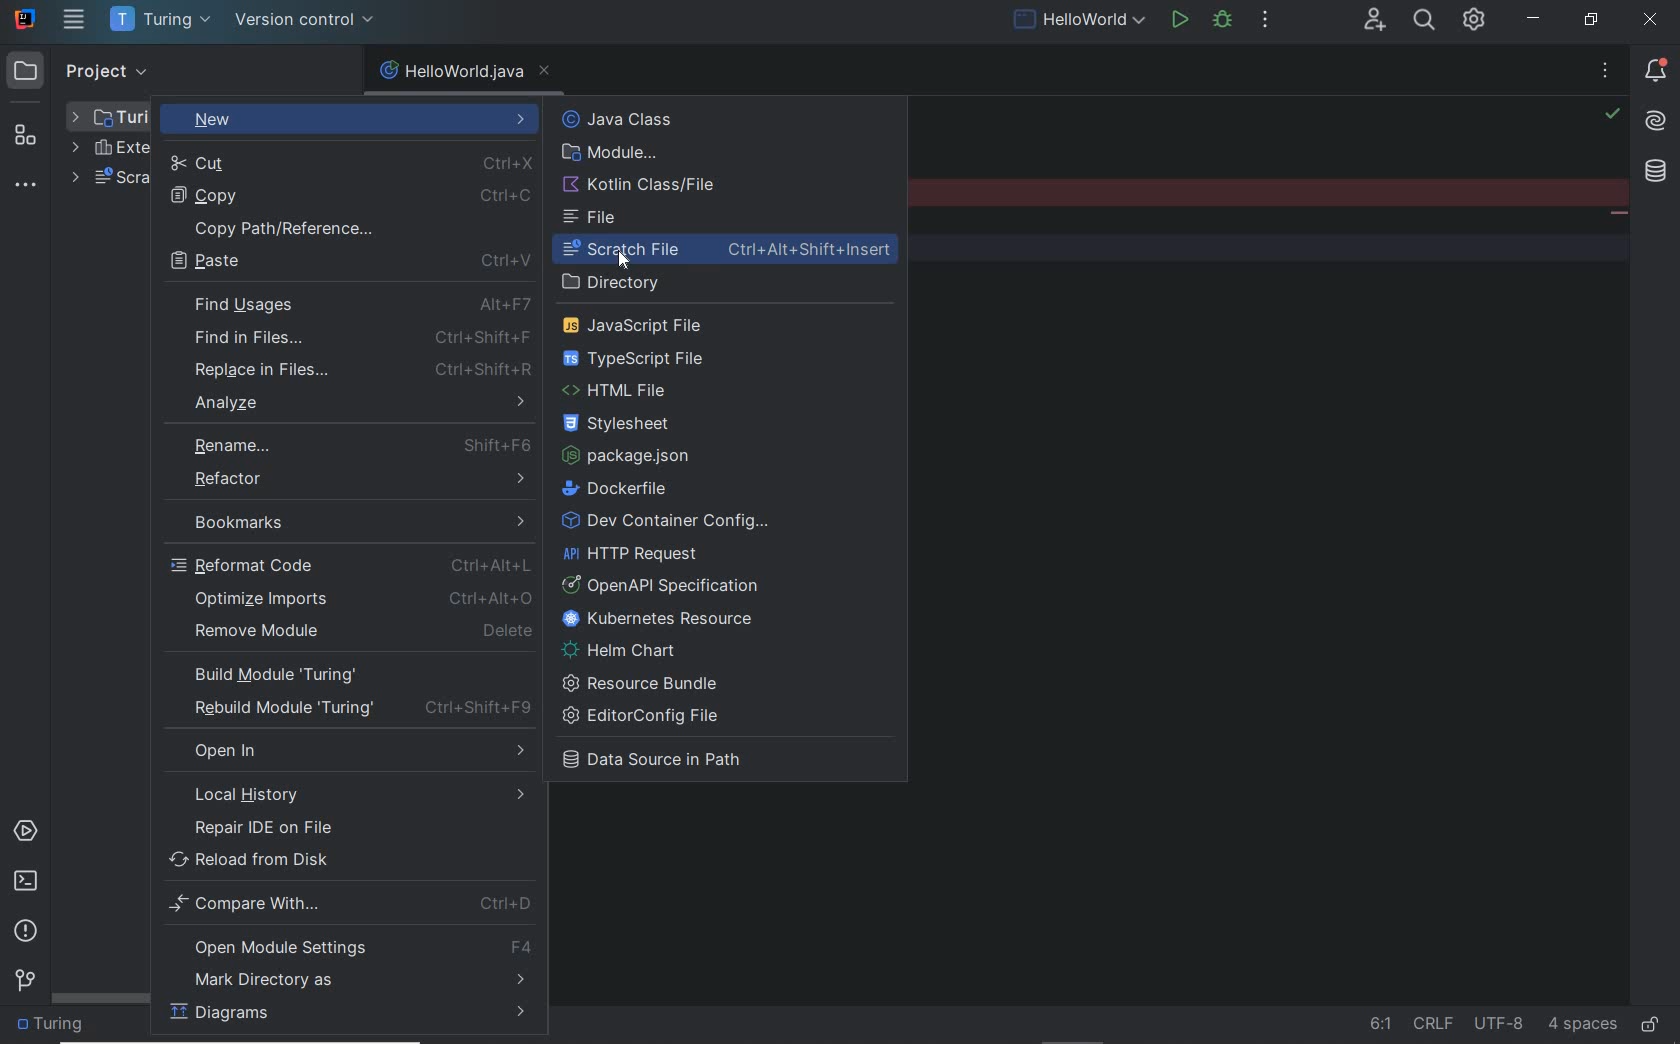 Image resolution: width=1680 pixels, height=1044 pixels. Describe the element at coordinates (357, 750) in the screenshot. I see `open in` at that location.